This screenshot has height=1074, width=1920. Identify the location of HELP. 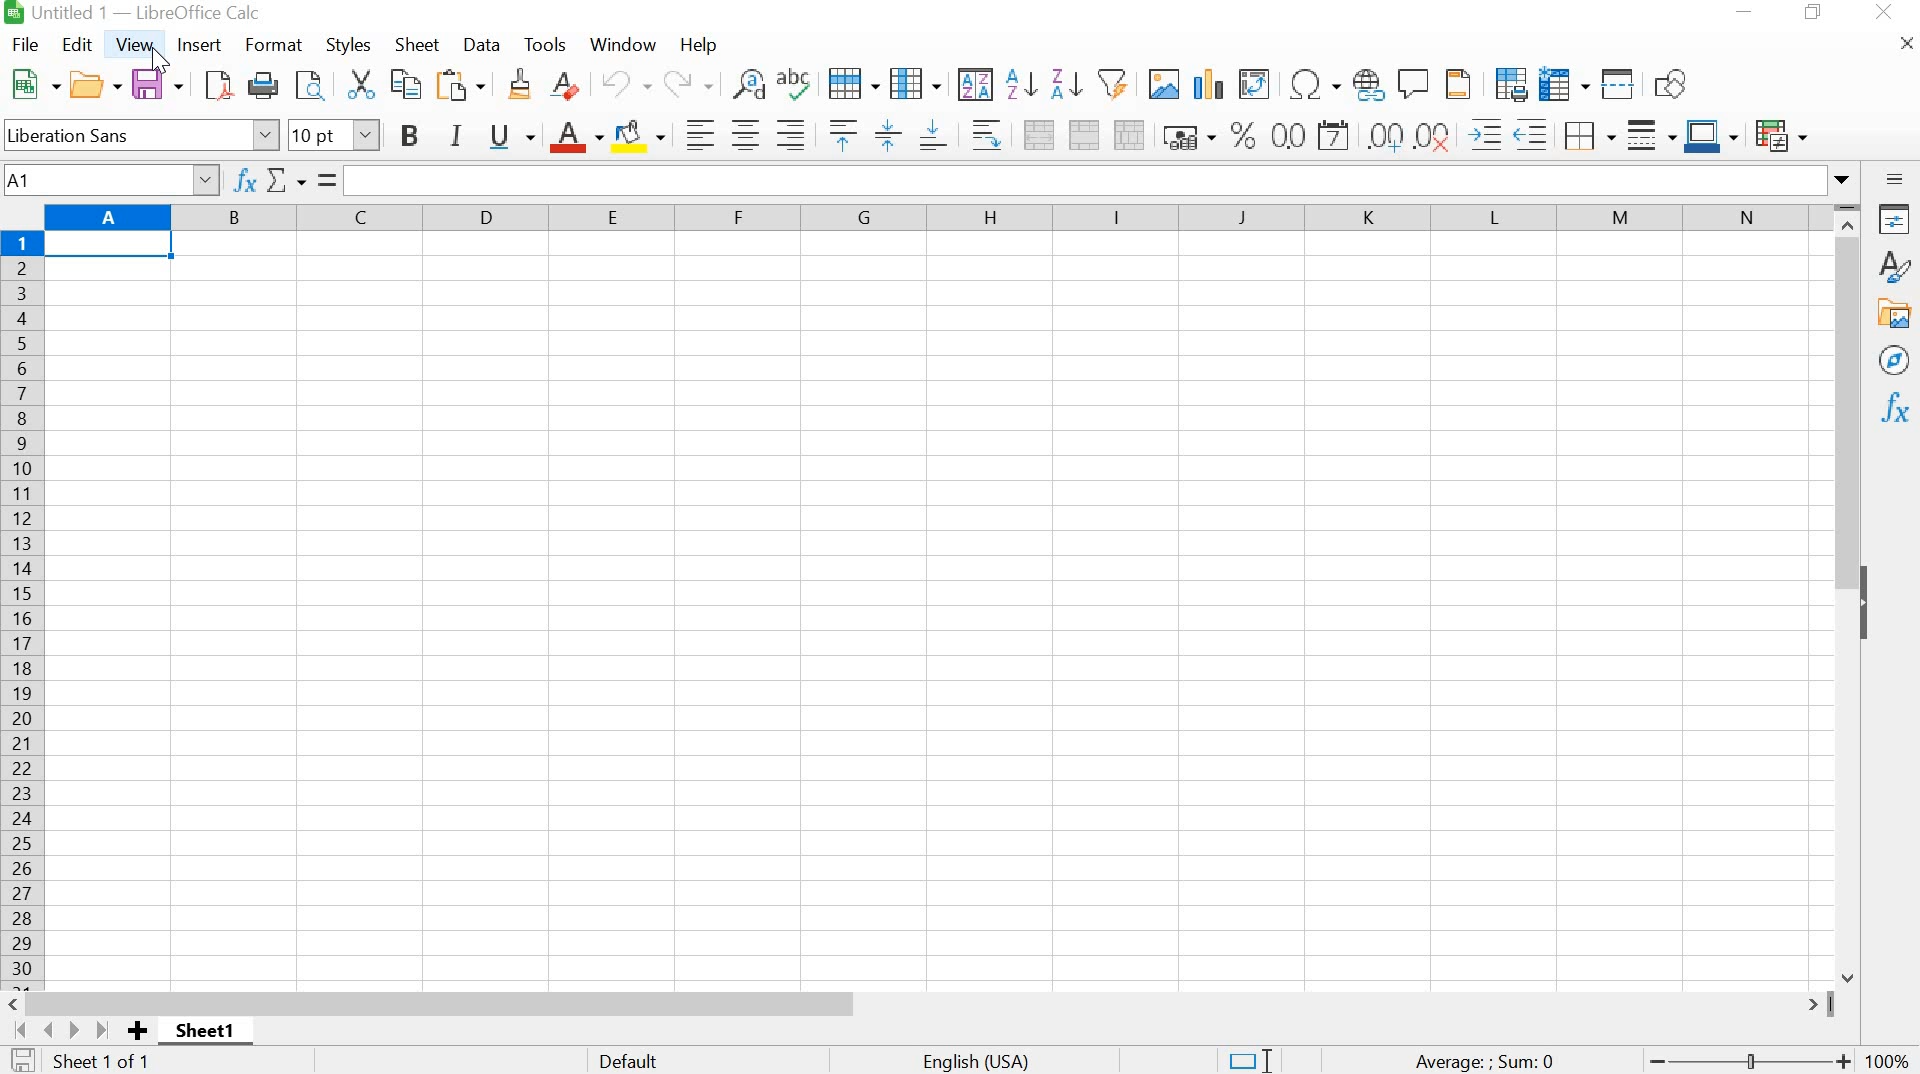
(698, 47).